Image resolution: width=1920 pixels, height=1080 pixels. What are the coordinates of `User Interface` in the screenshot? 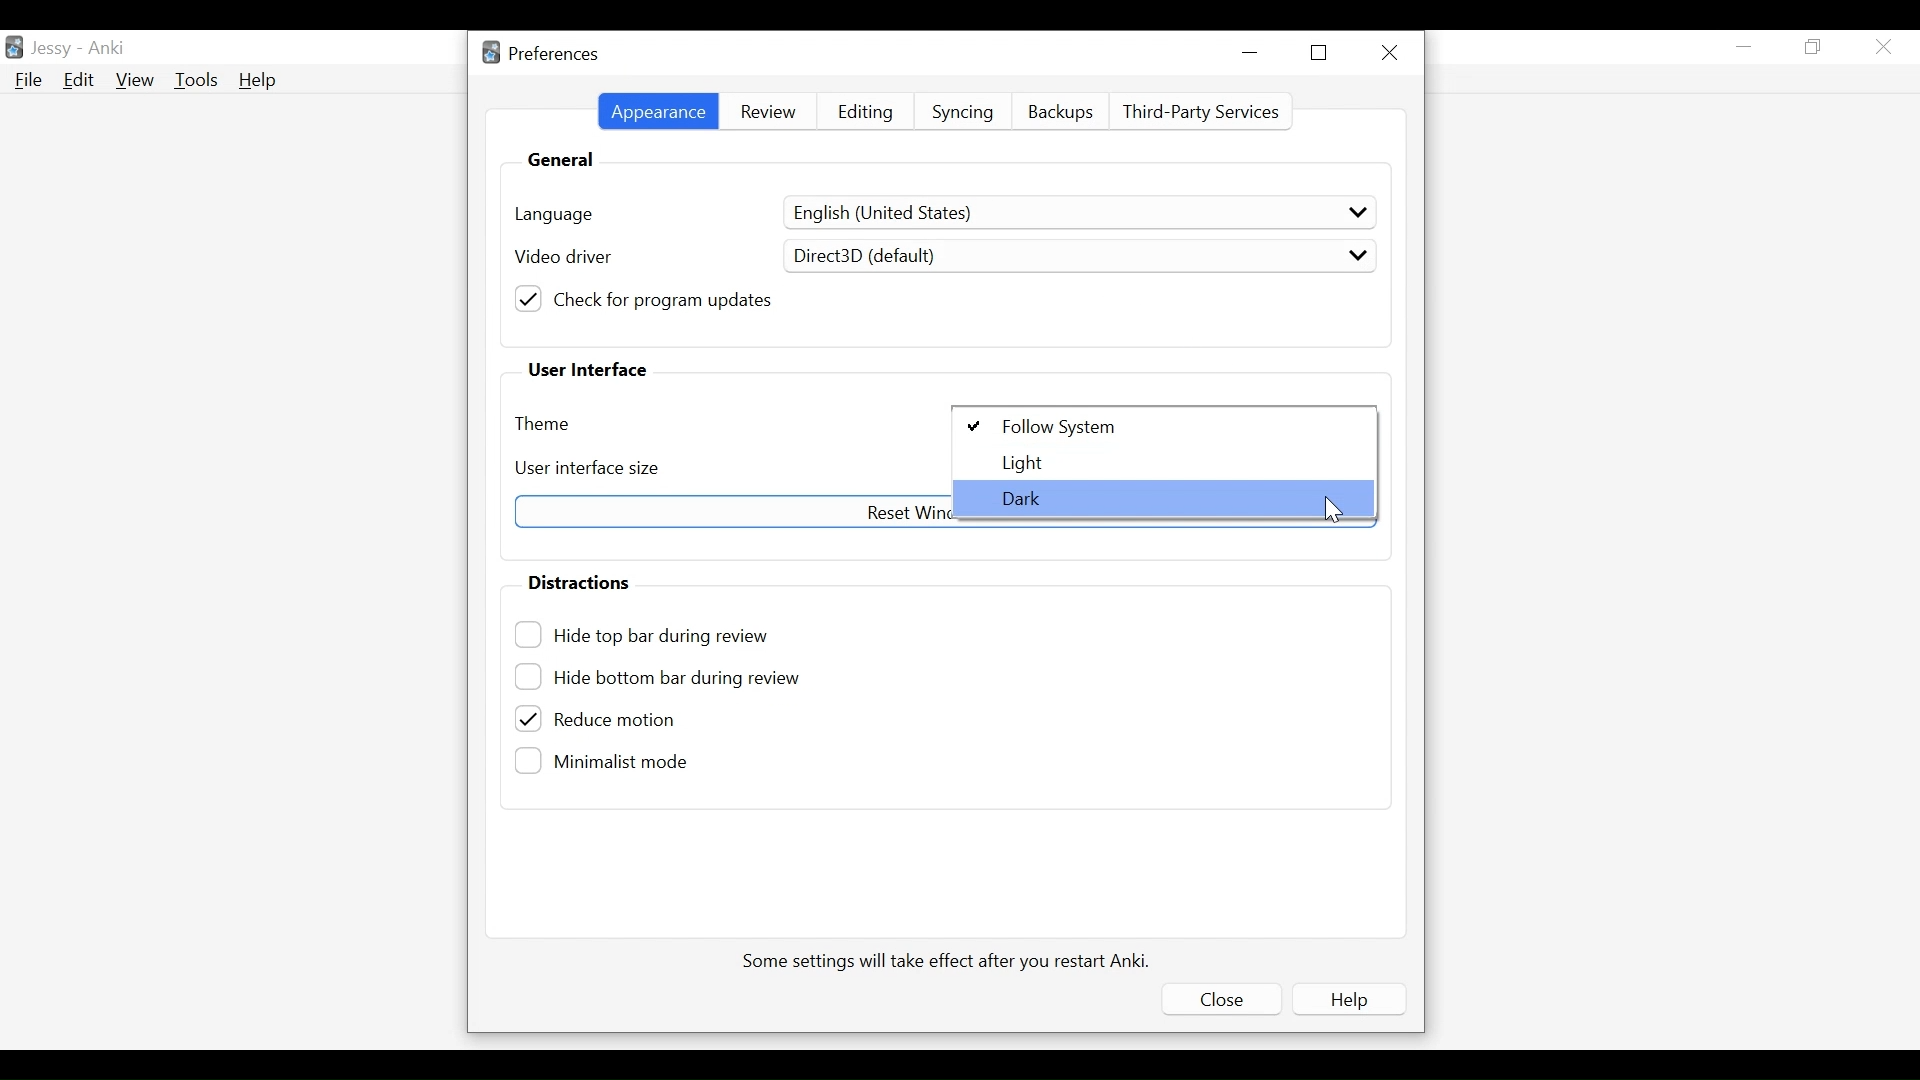 It's located at (585, 370).